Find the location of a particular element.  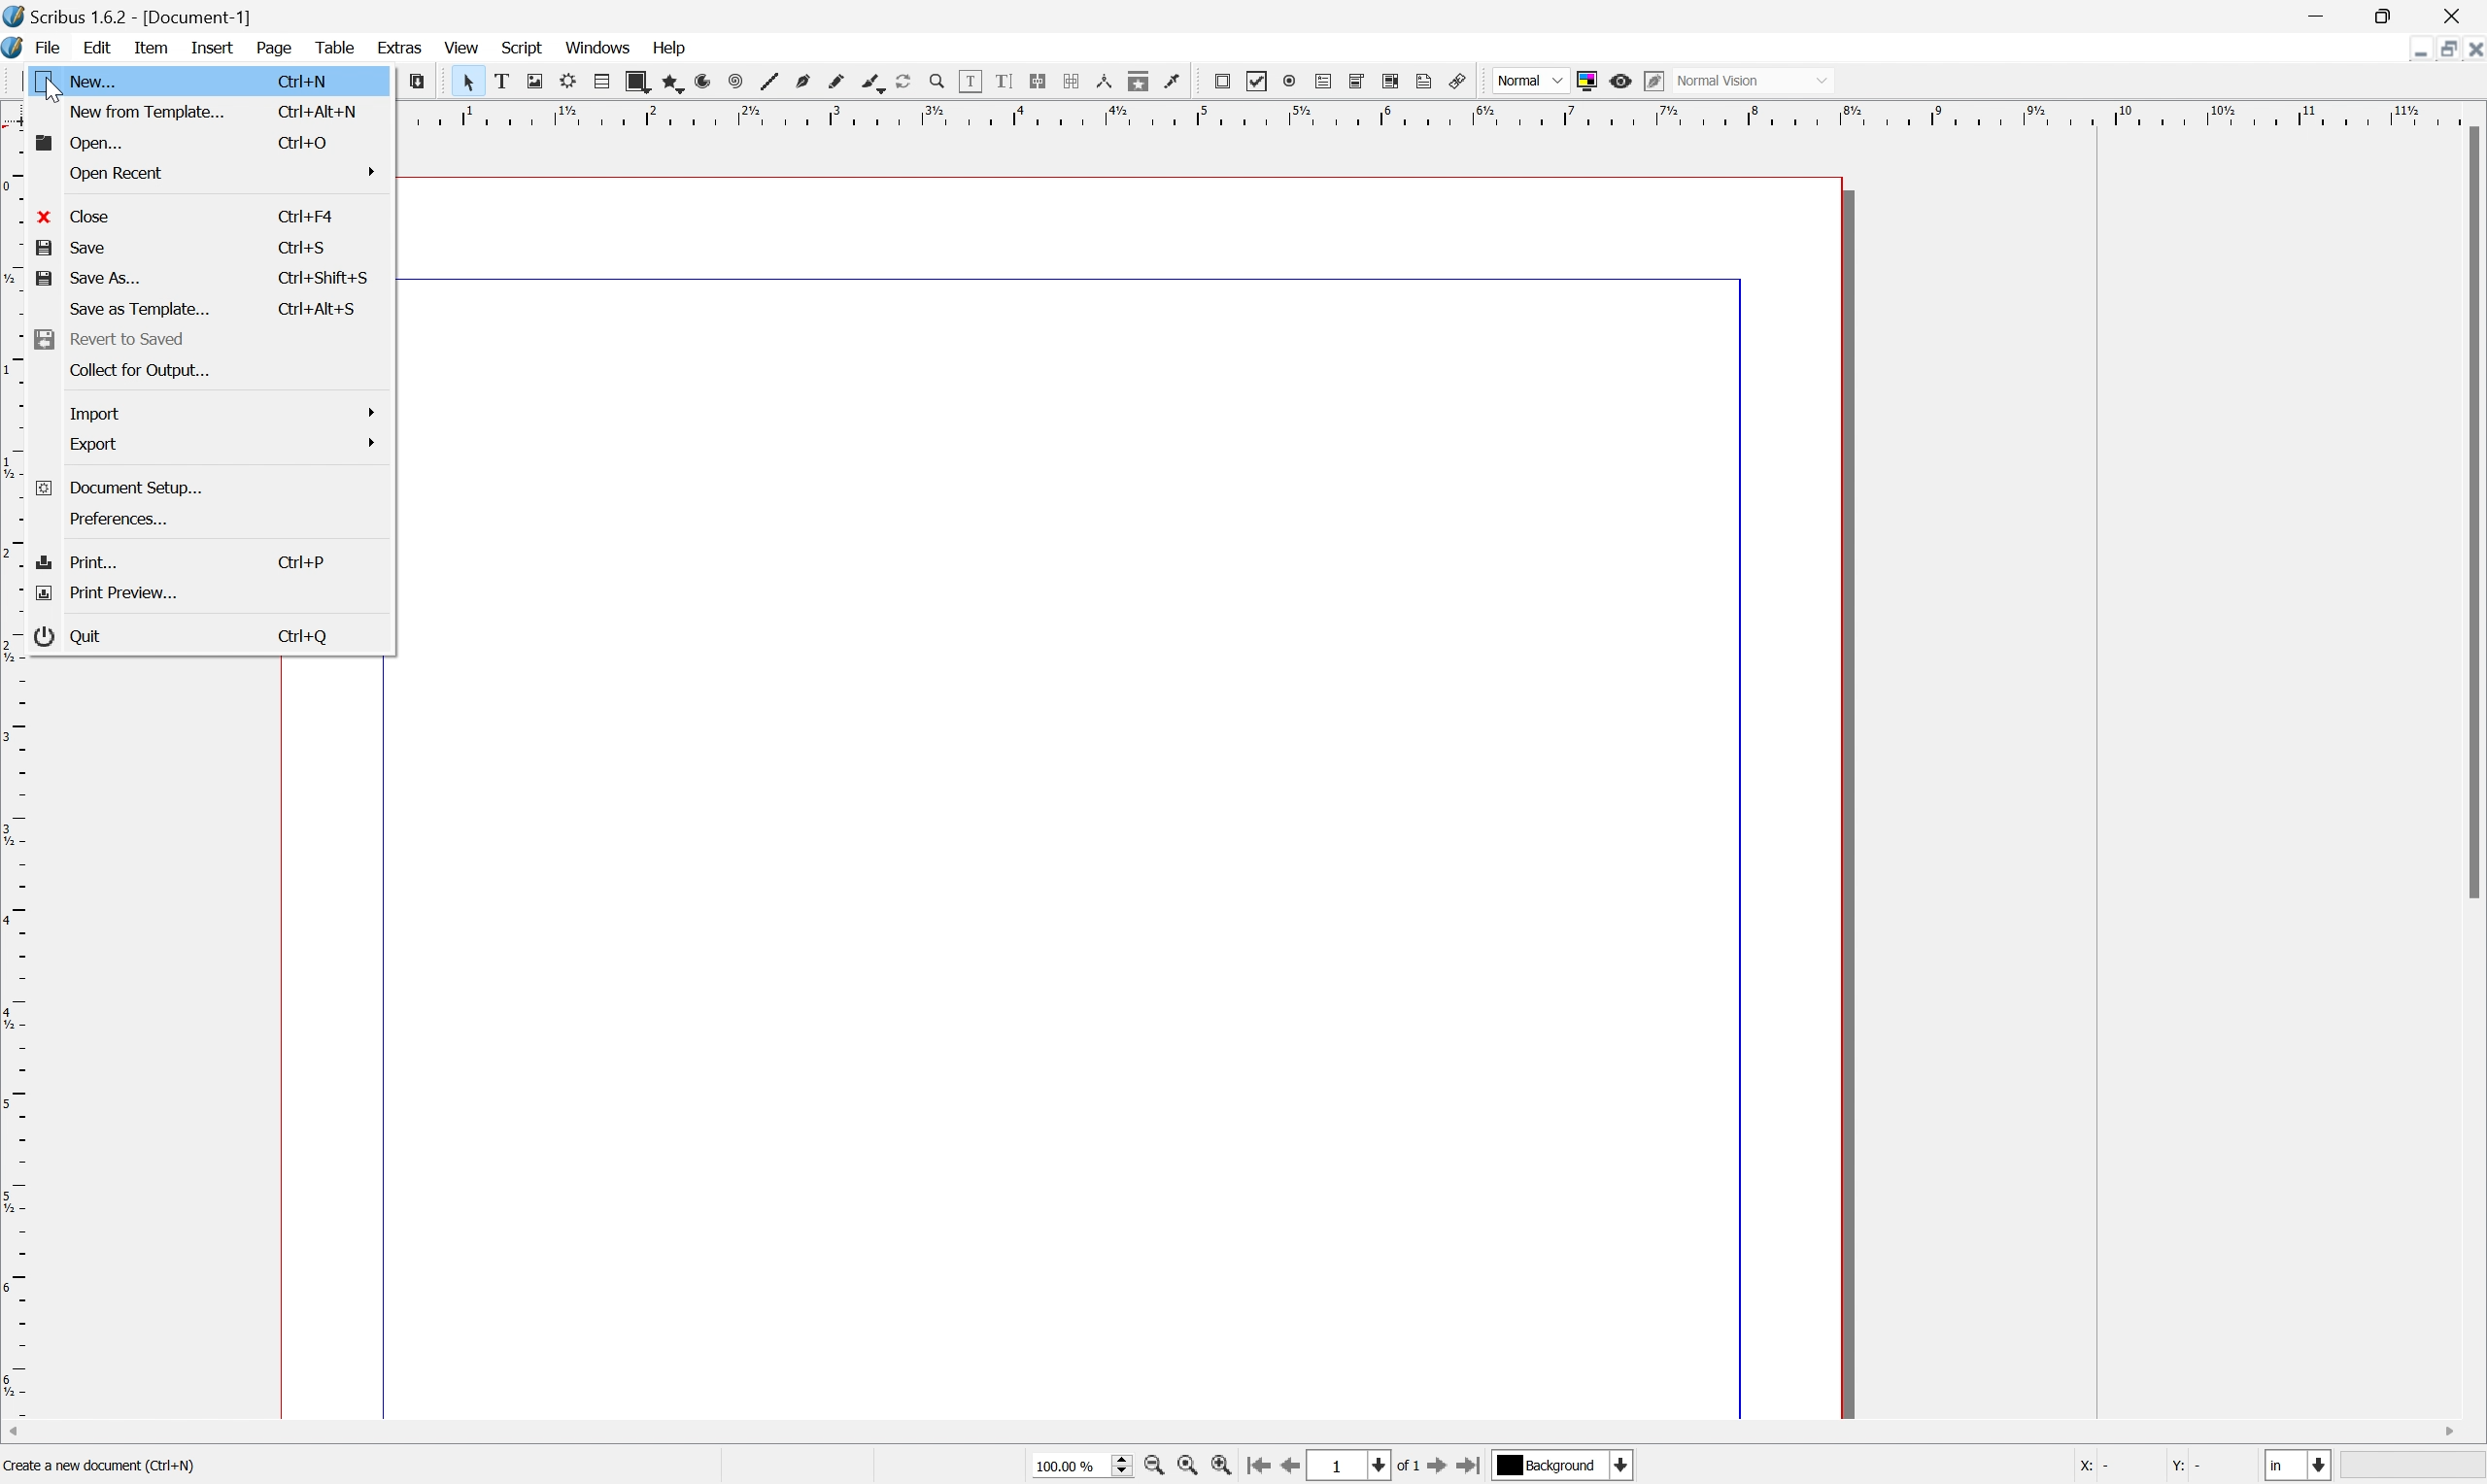

Spiral is located at coordinates (733, 82).